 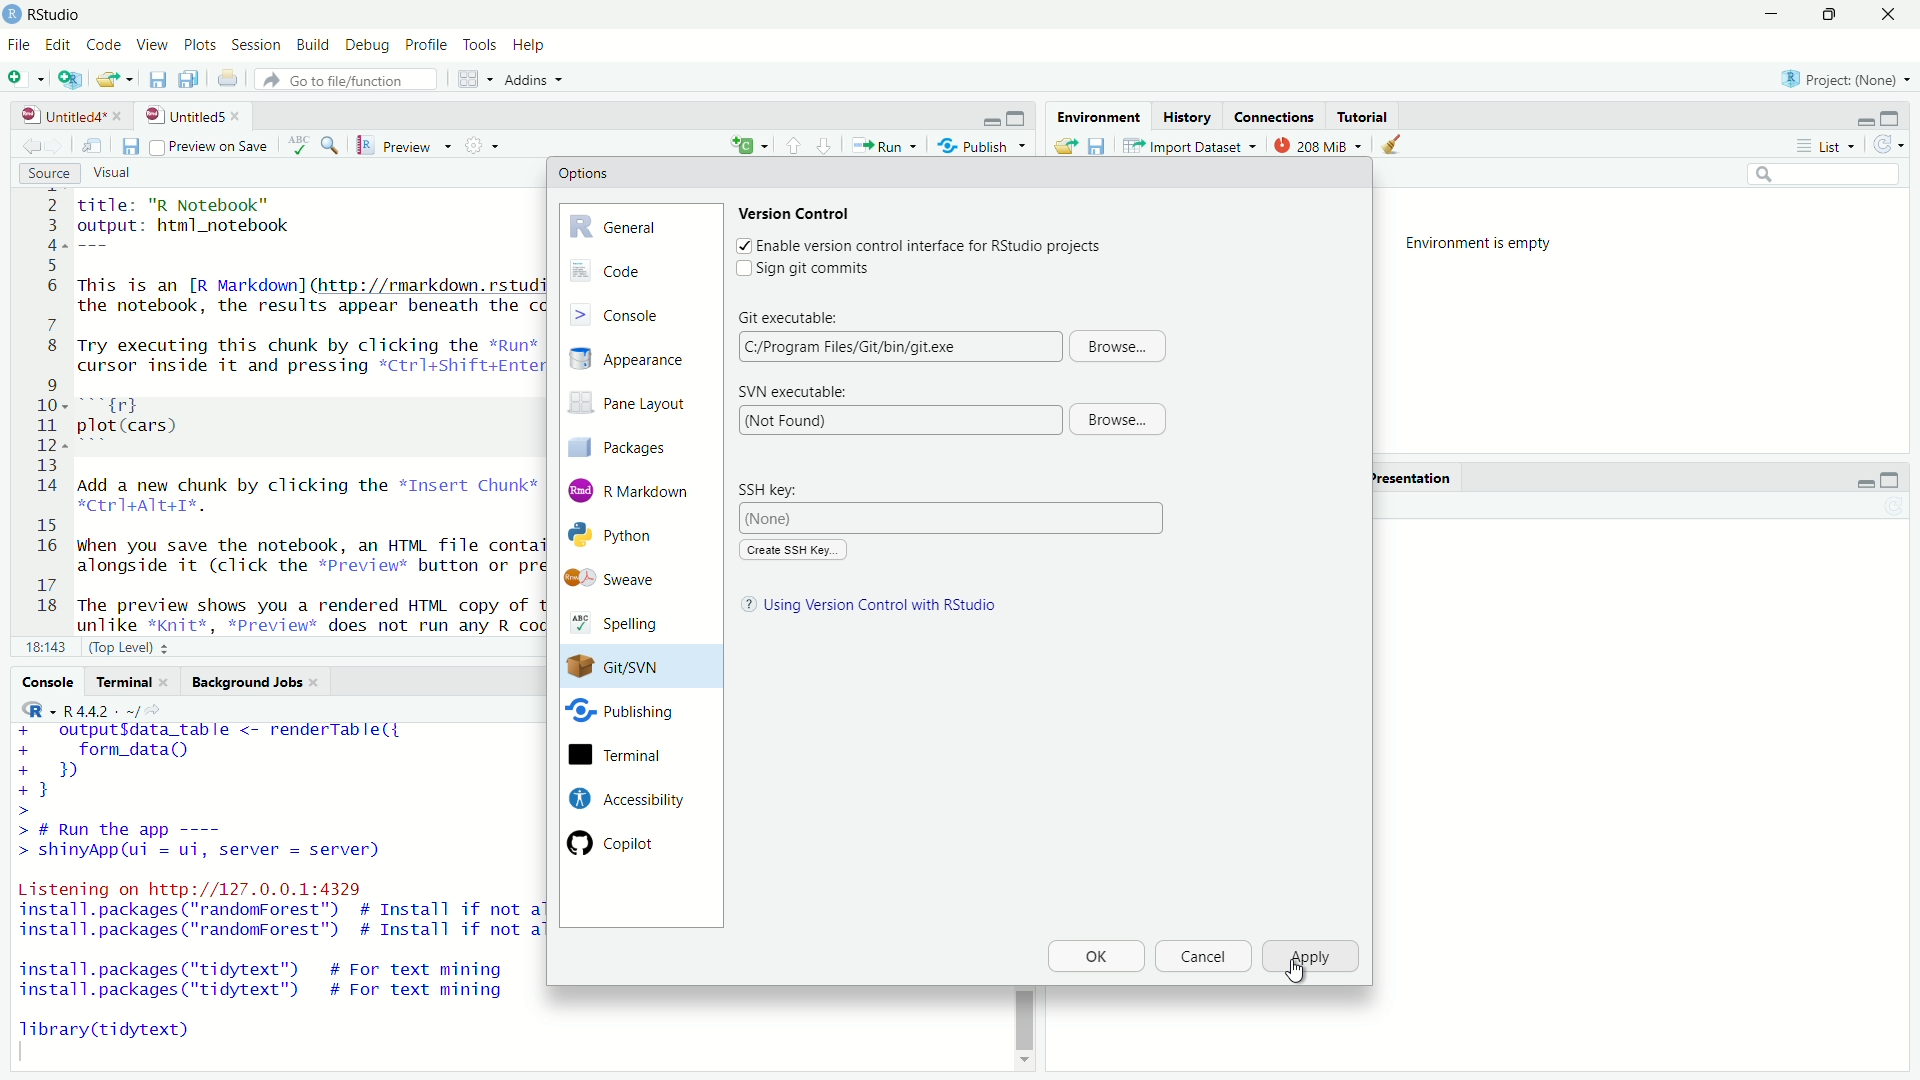 What do you see at coordinates (624, 798) in the screenshot?
I see `Accessibility` at bounding box center [624, 798].